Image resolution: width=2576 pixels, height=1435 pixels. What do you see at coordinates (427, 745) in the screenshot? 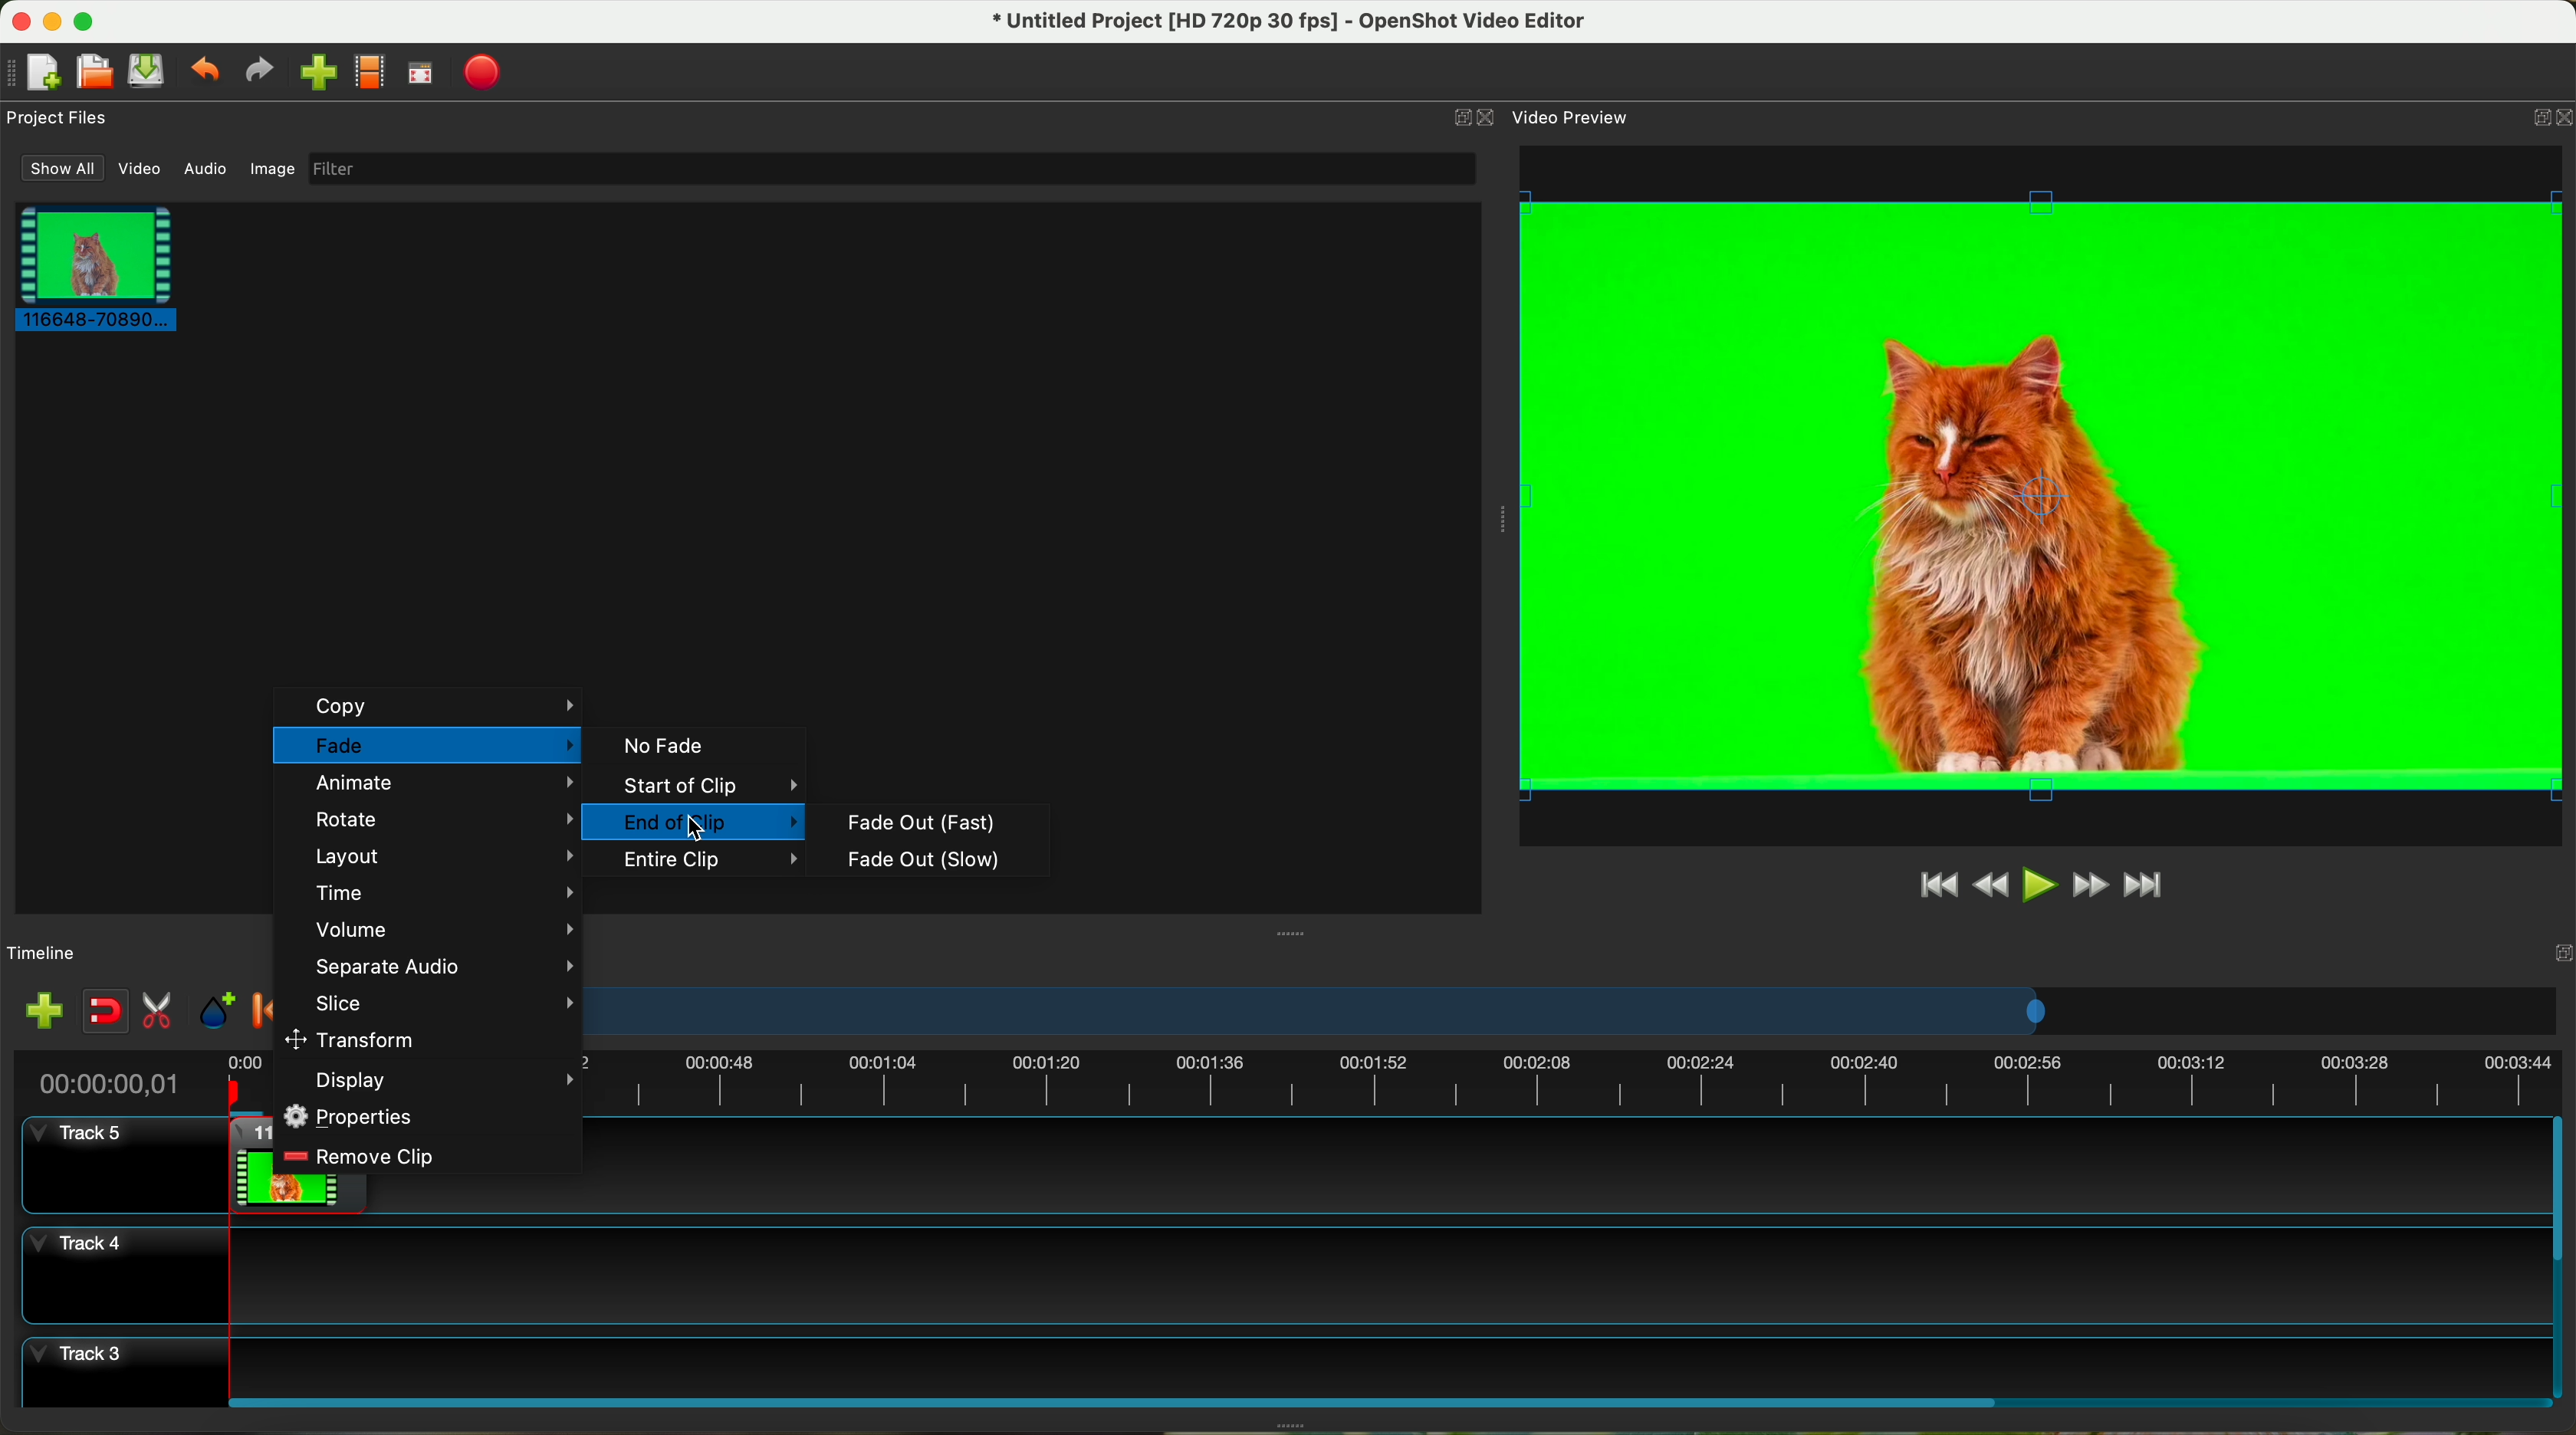
I see `fade` at bounding box center [427, 745].